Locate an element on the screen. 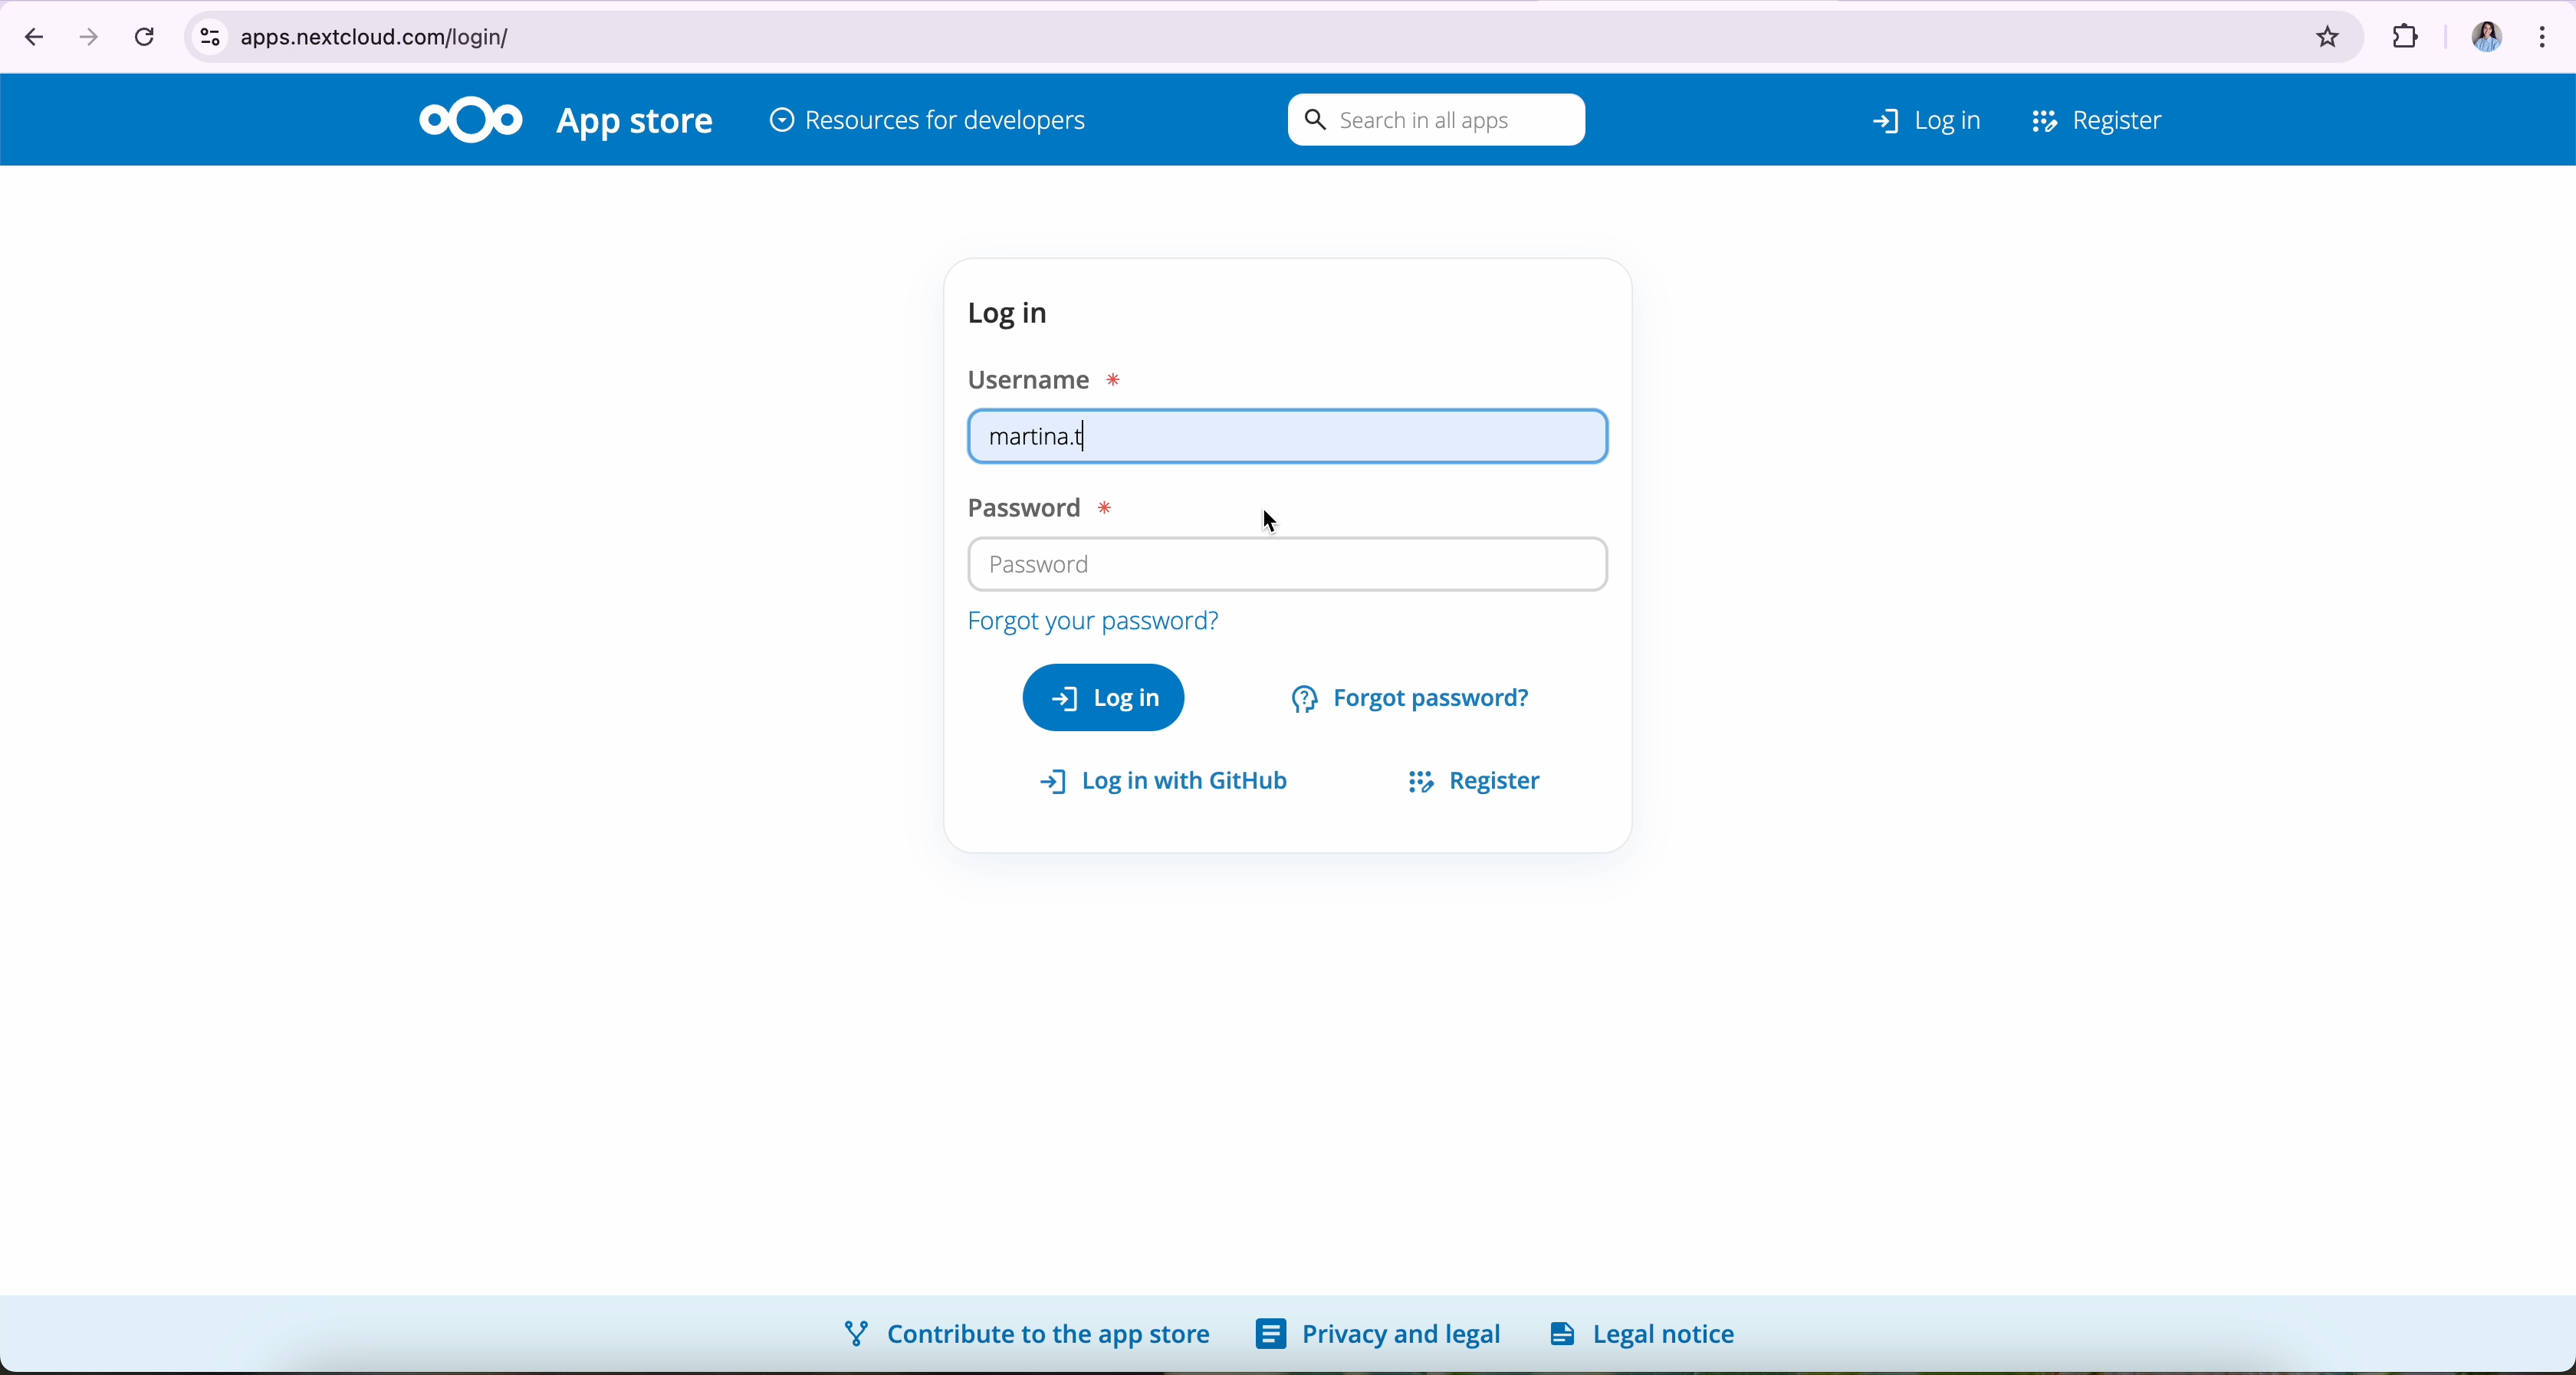  log in is located at coordinates (1016, 313).